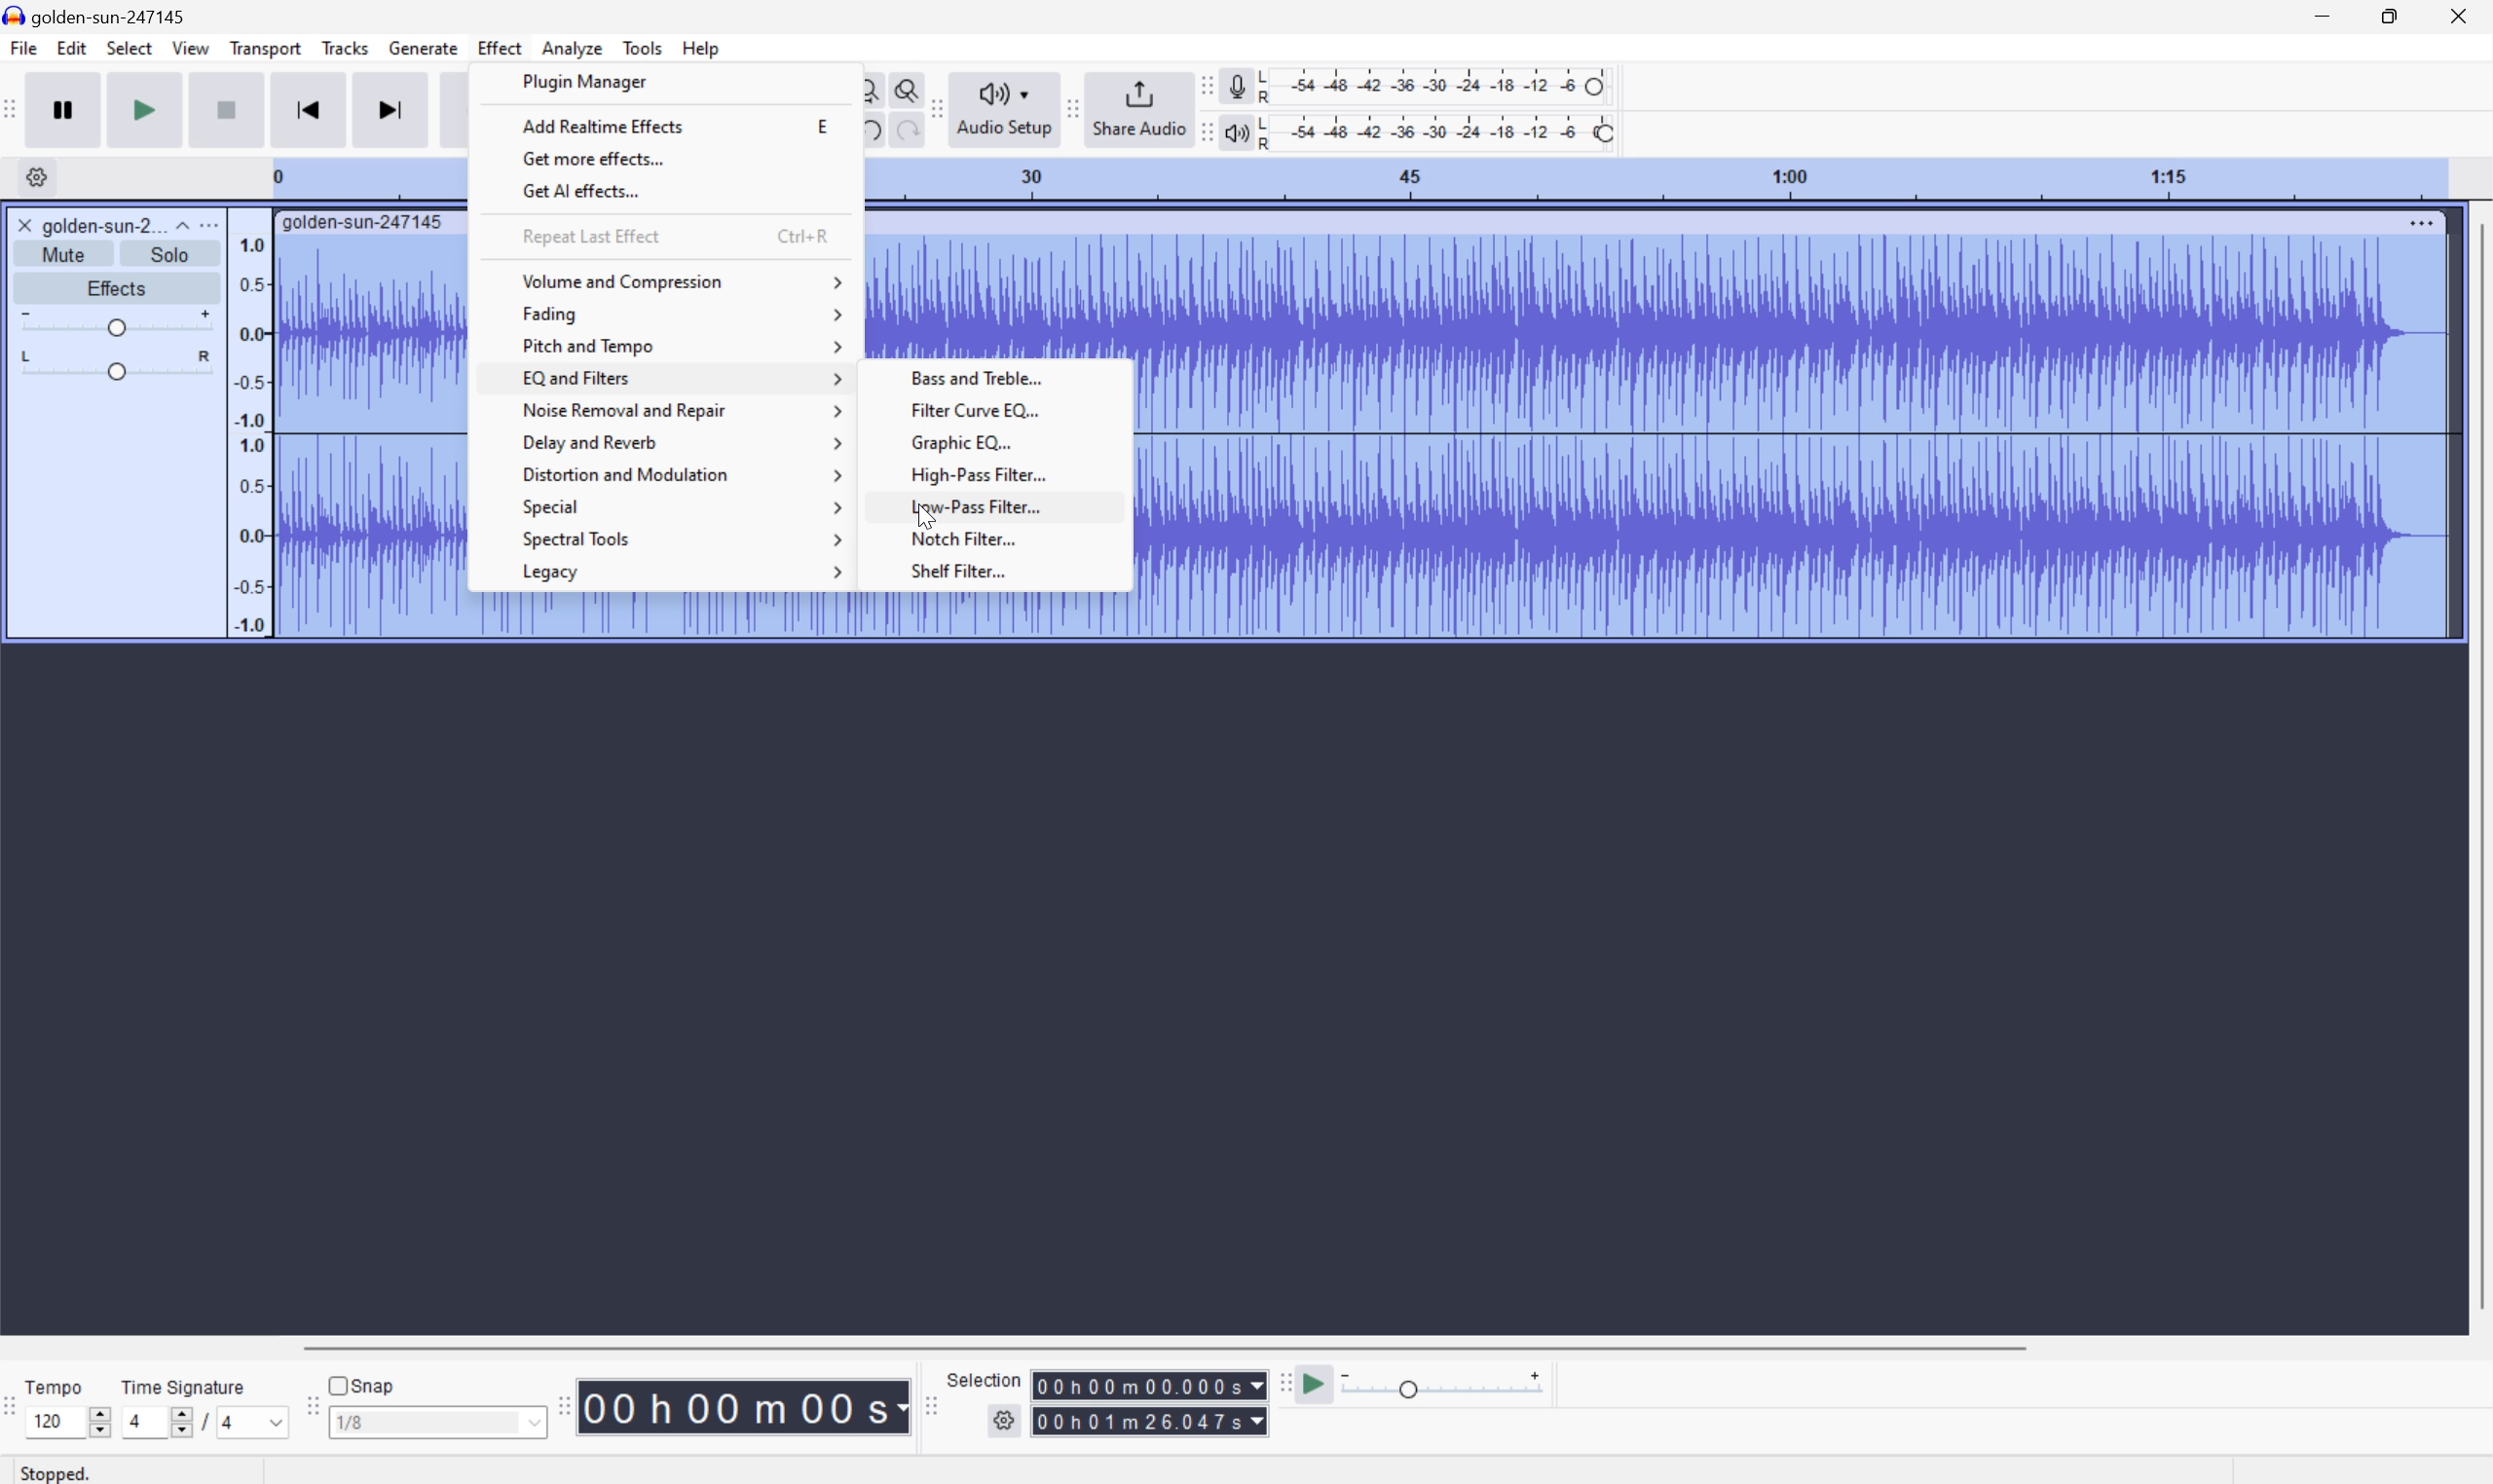 The image size is (2493, 1484). Describe the element at coordinates (934, 109) in the screenshot. I see `Audacity audio setup toolbar` at that location.